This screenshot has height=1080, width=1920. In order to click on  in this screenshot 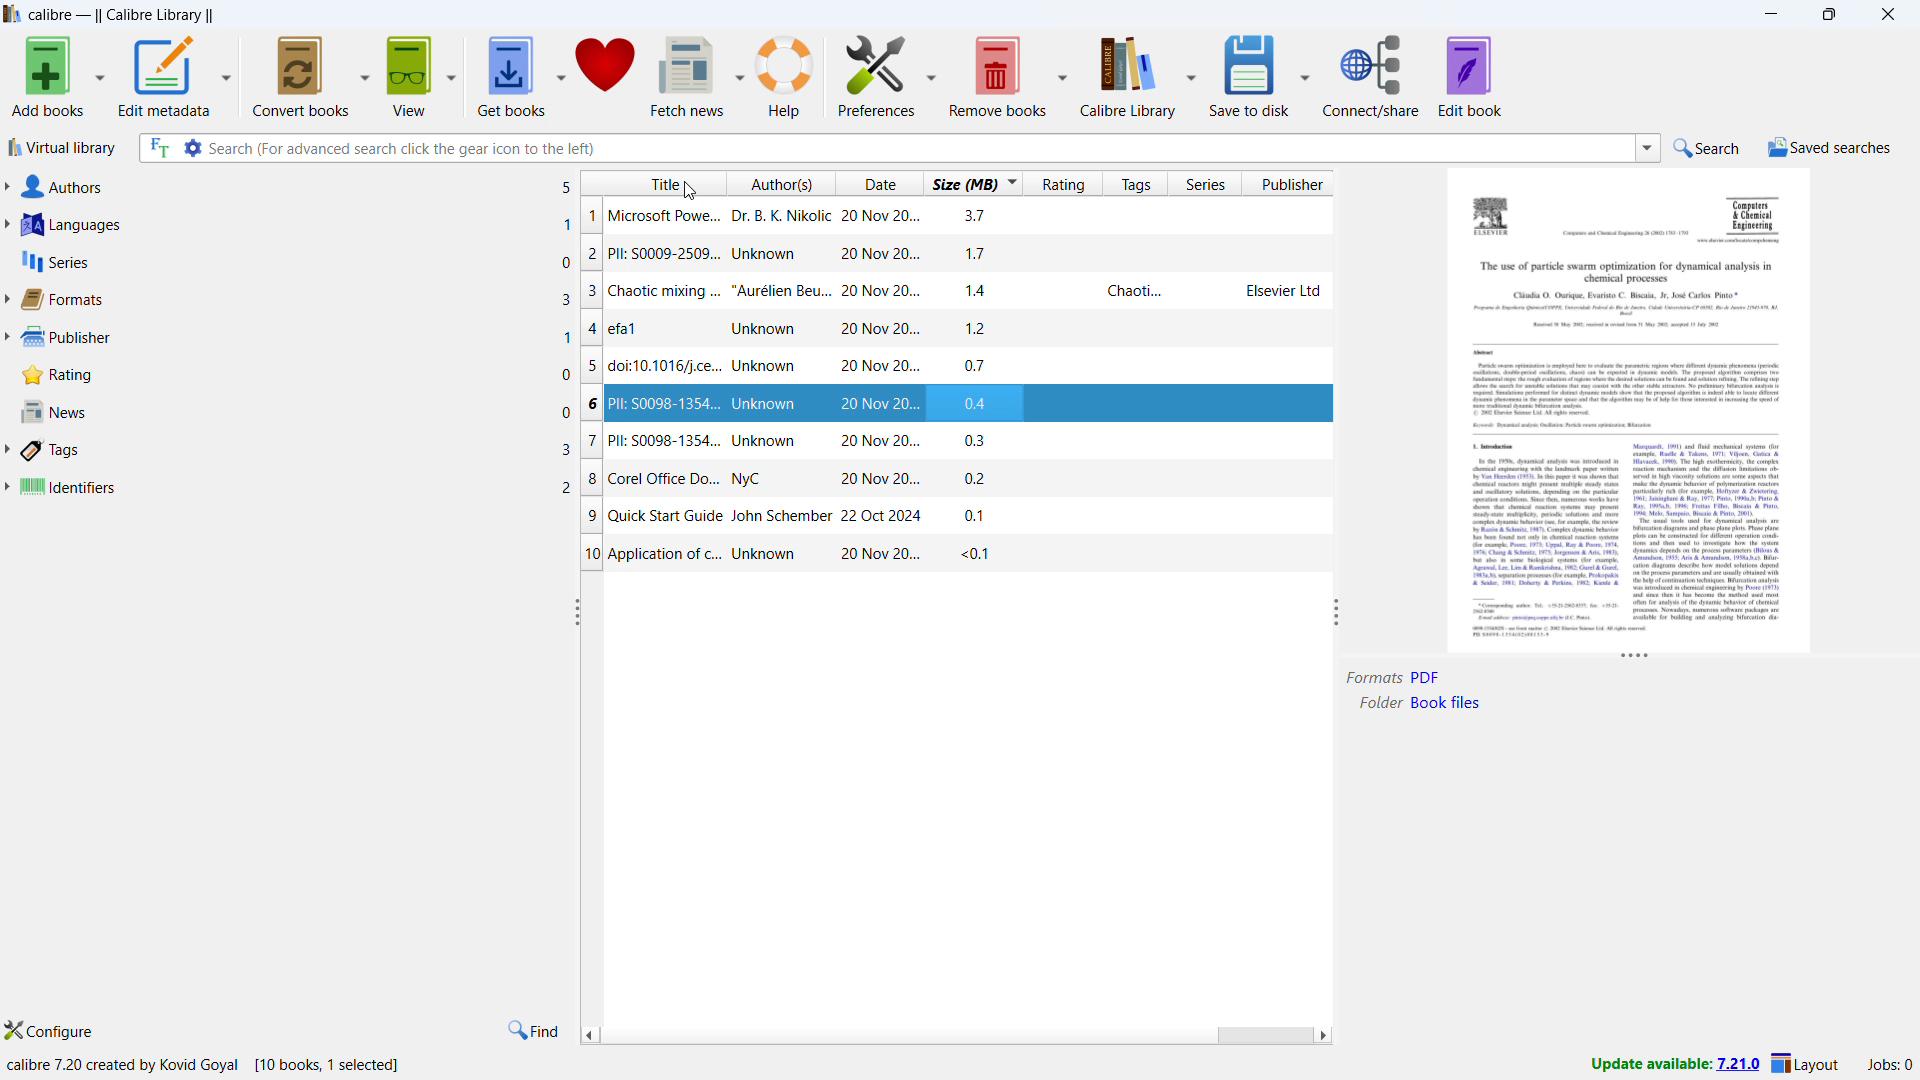, I will do `click(1625, 318)`.